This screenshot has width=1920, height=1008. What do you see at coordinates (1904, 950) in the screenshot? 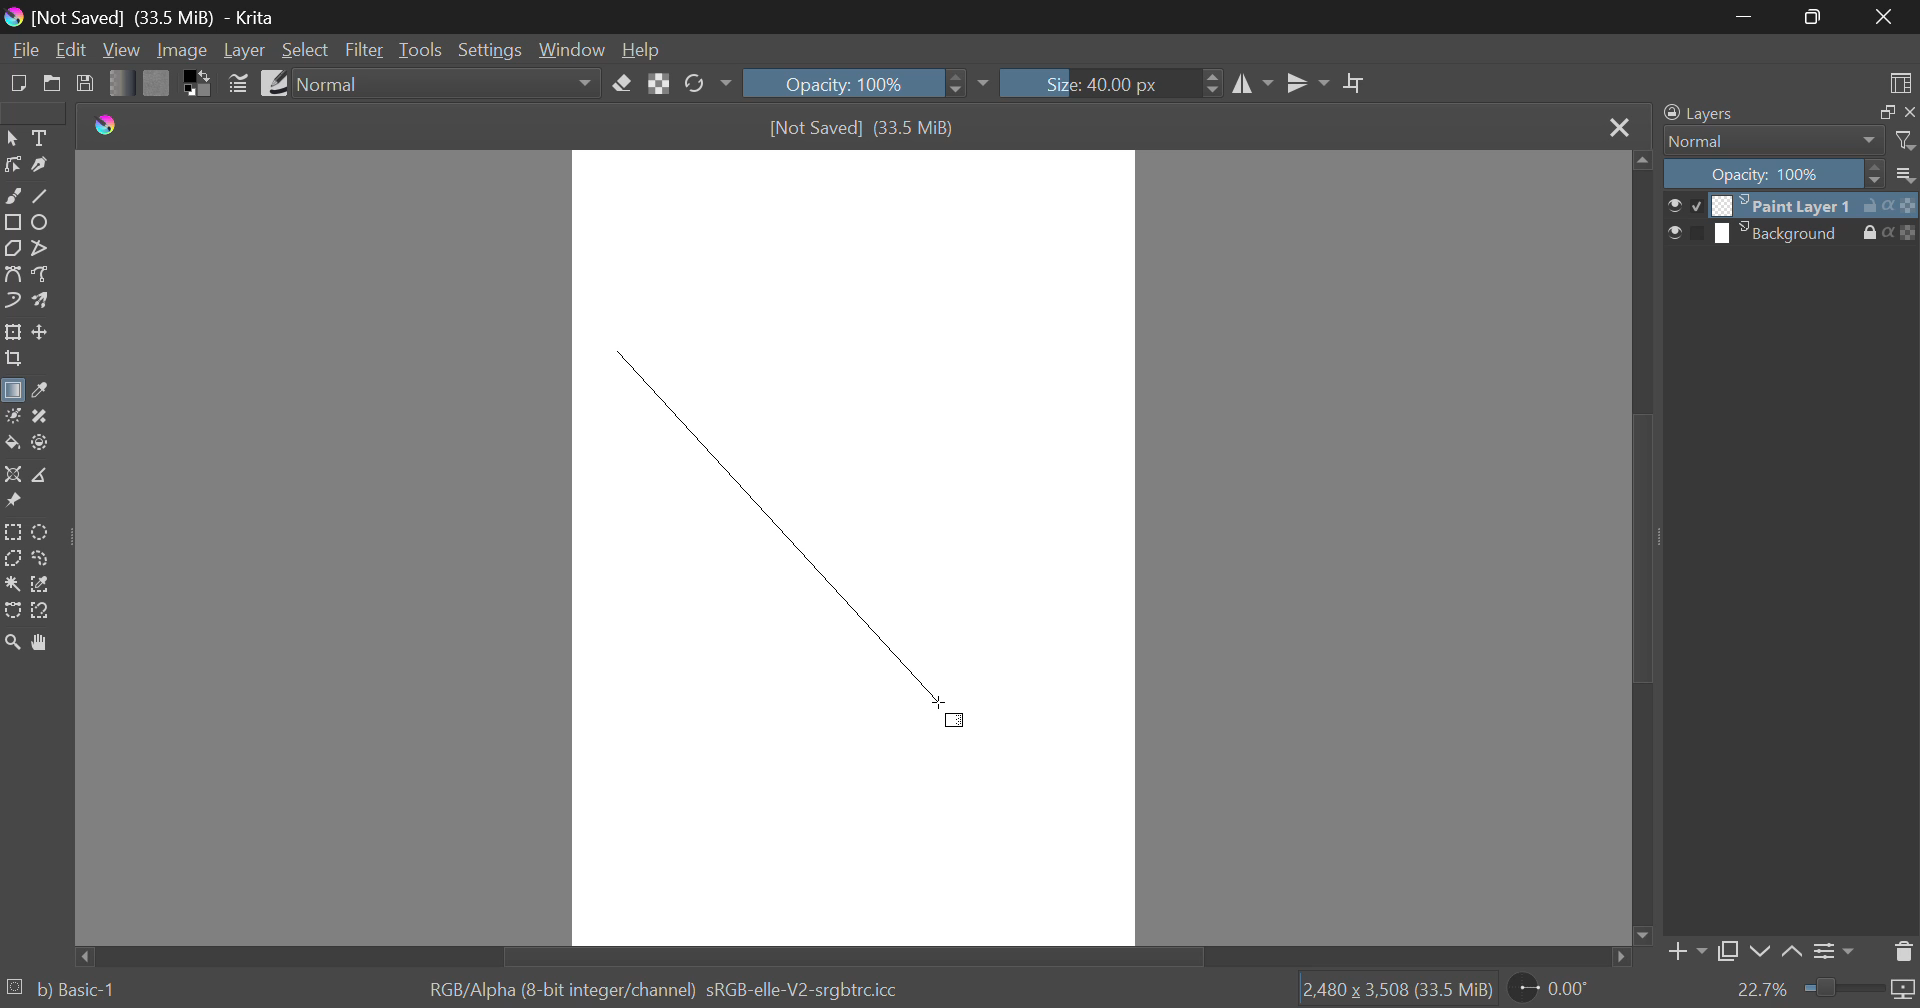
I see `Delete Layer` at bounding box center [1904, 950].